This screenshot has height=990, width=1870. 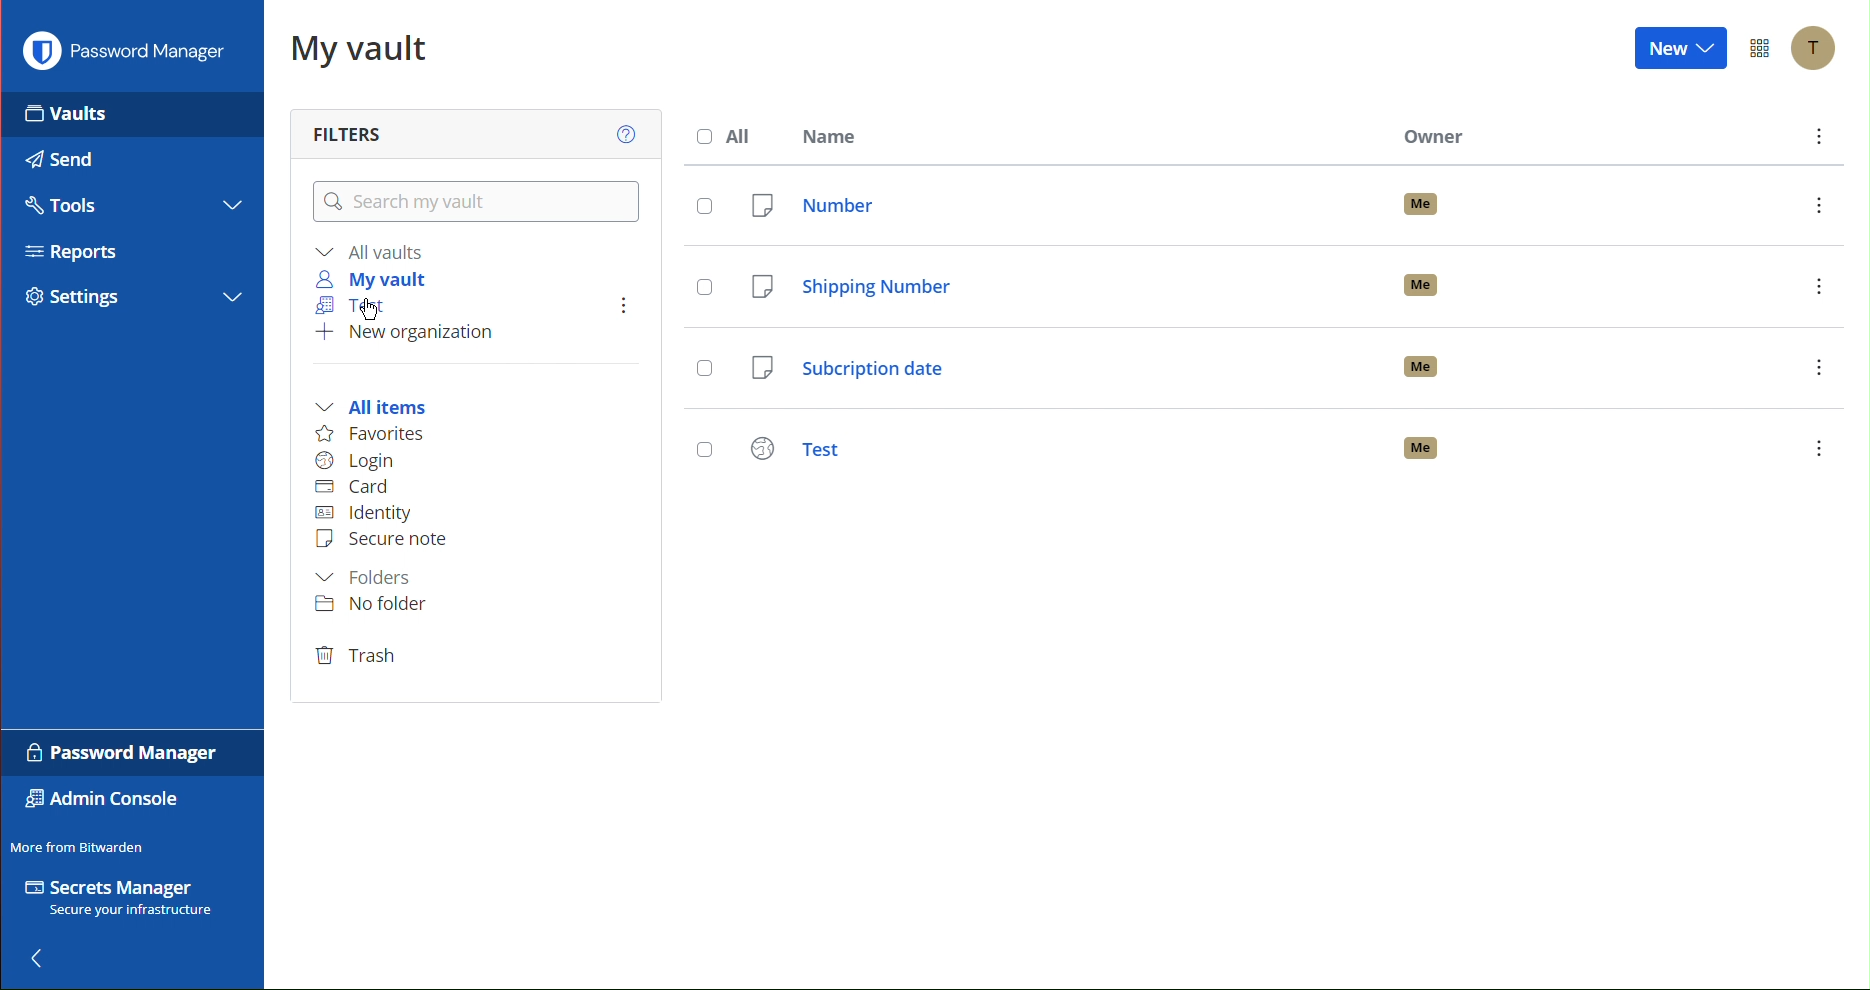 I want to click on Account, so click(x=1818, y=47).